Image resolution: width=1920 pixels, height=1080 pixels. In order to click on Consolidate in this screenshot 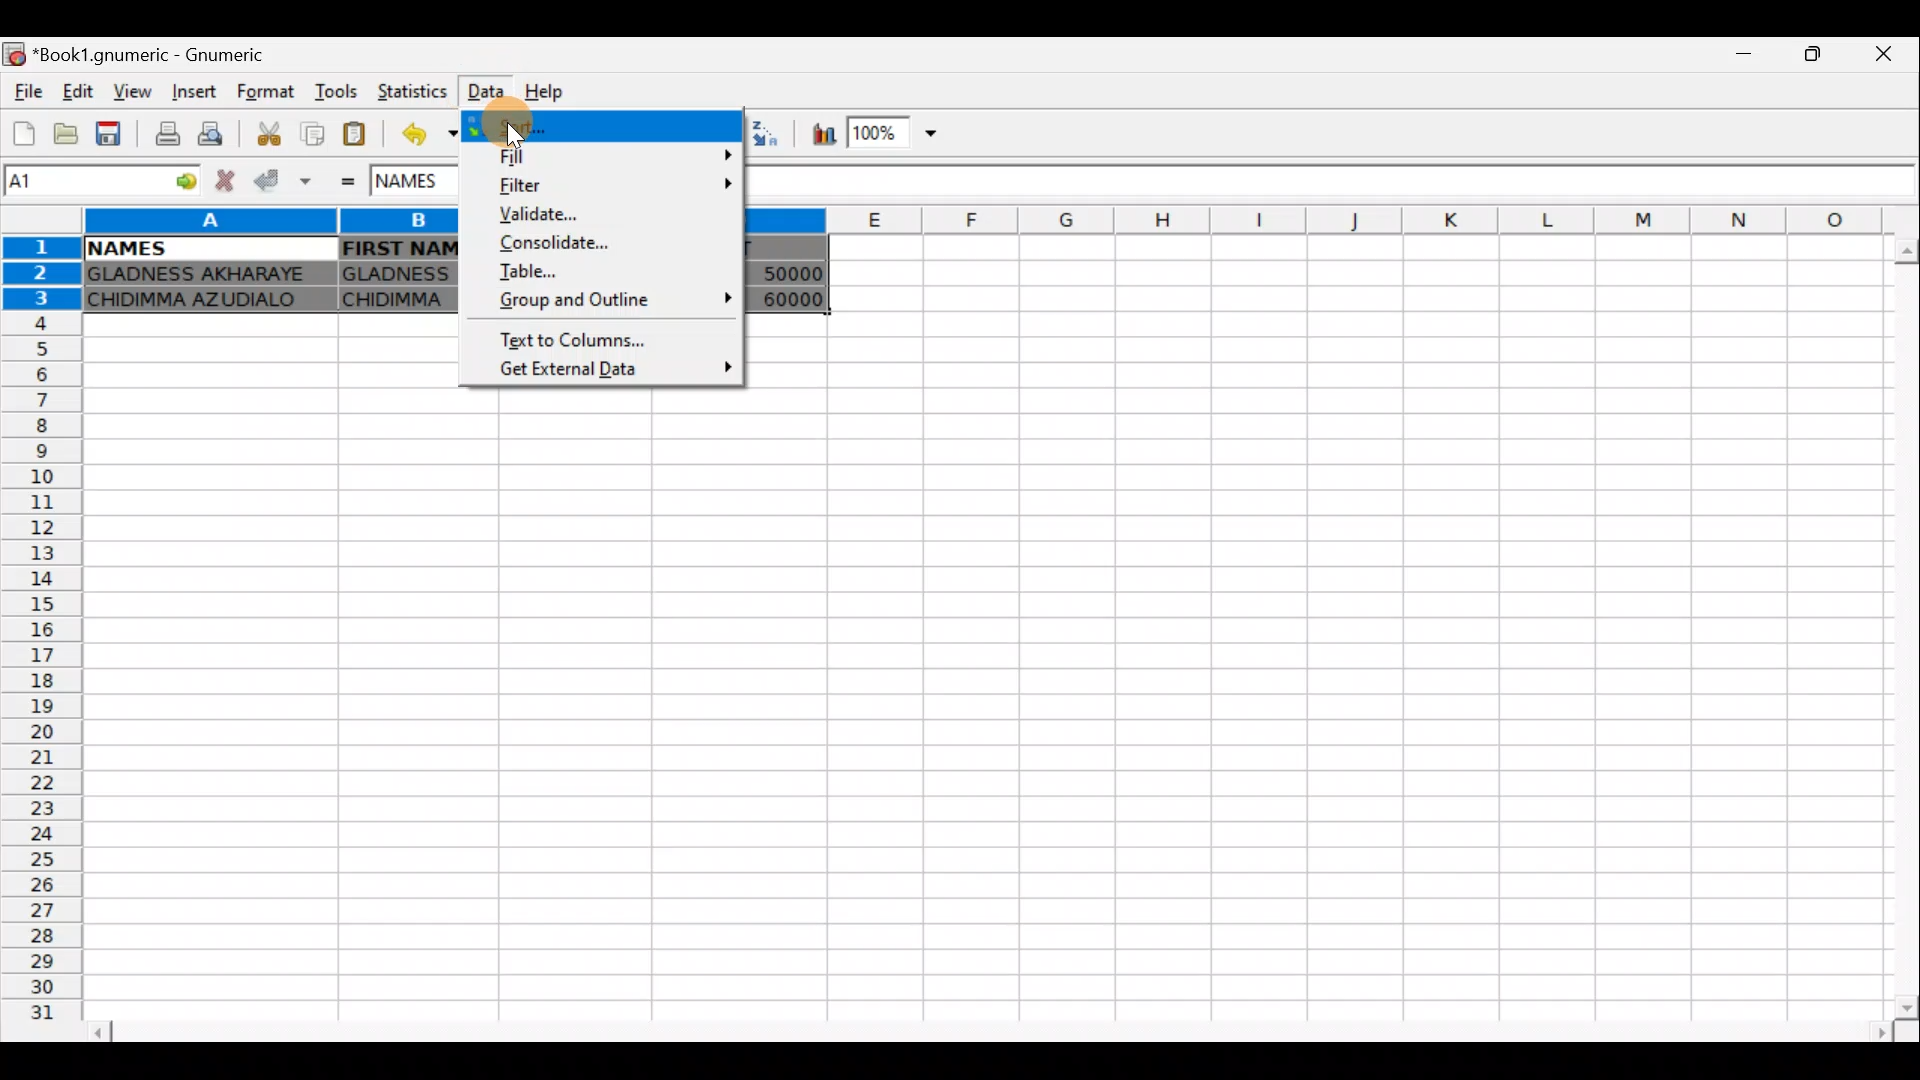, I will do `click(605, 243)`.